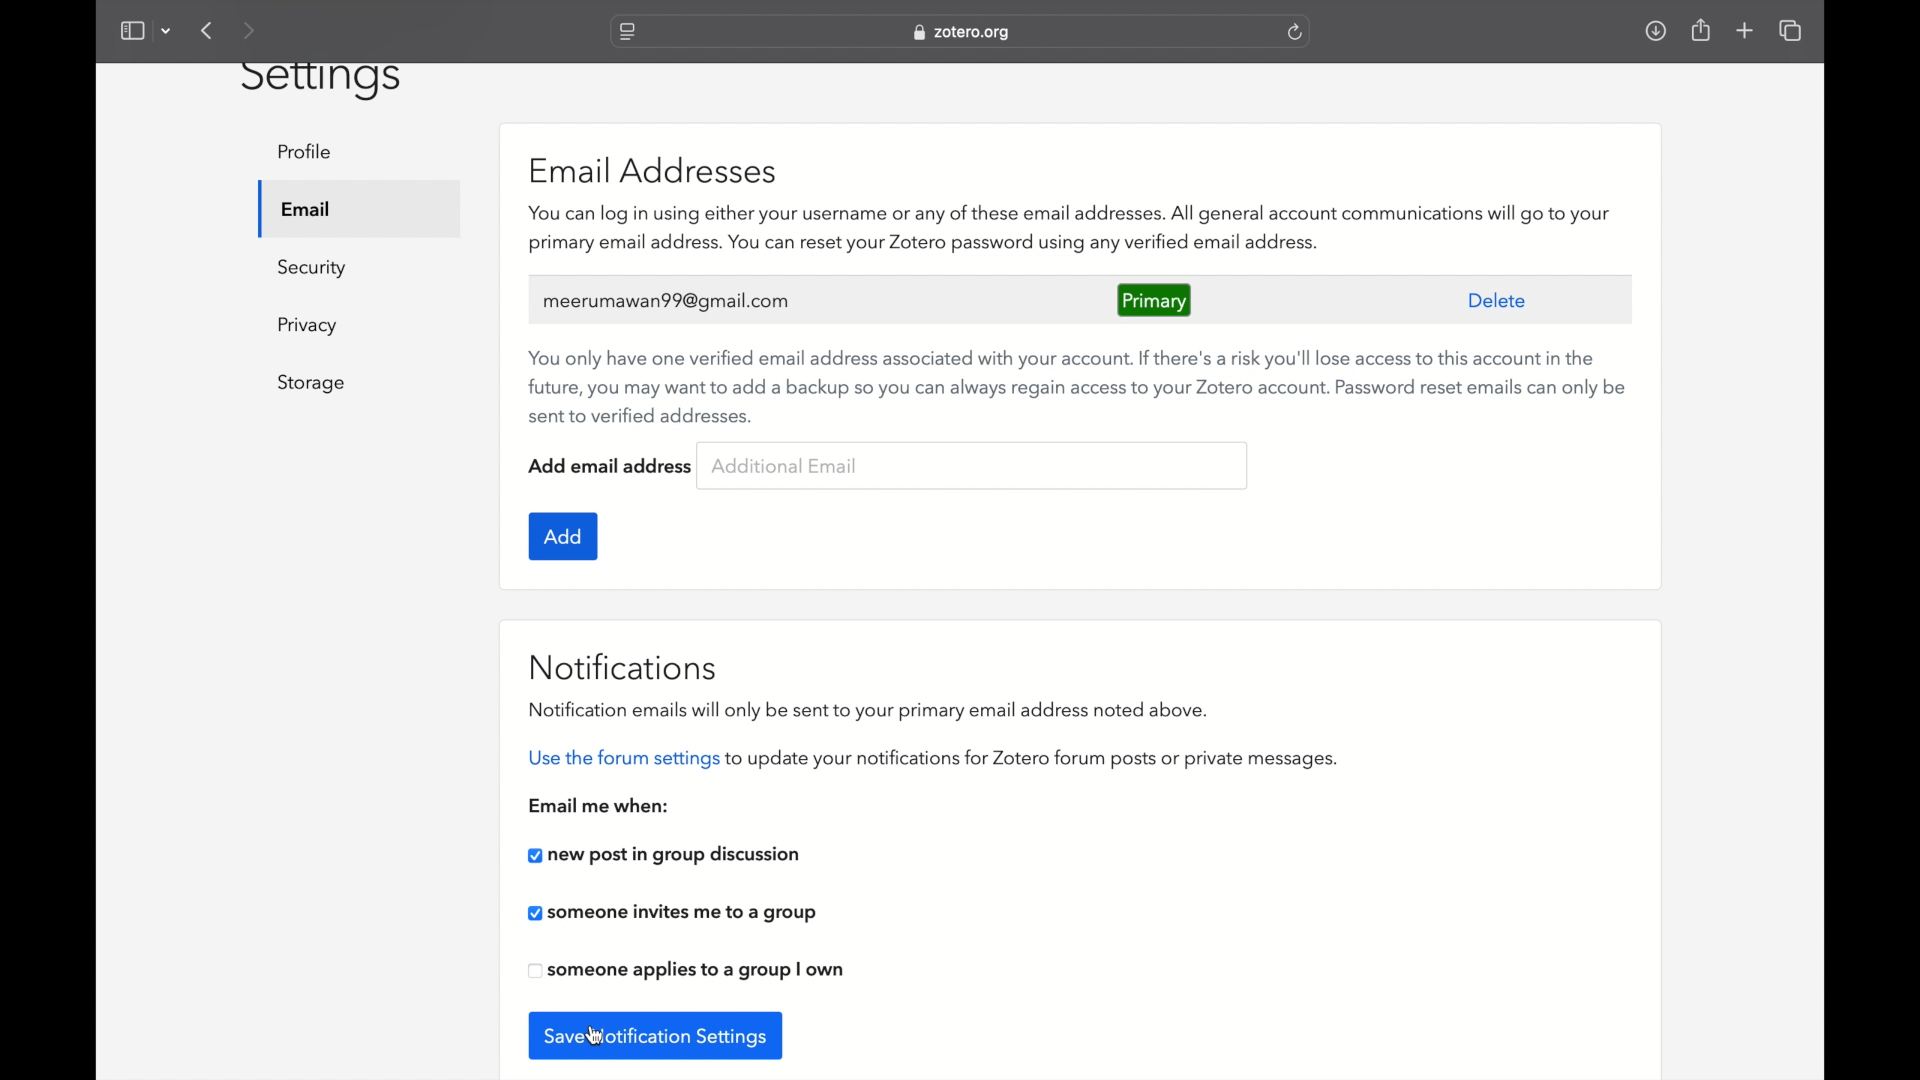 The image size is (1920, 1080). I want to click on storage, so click(311, 384).